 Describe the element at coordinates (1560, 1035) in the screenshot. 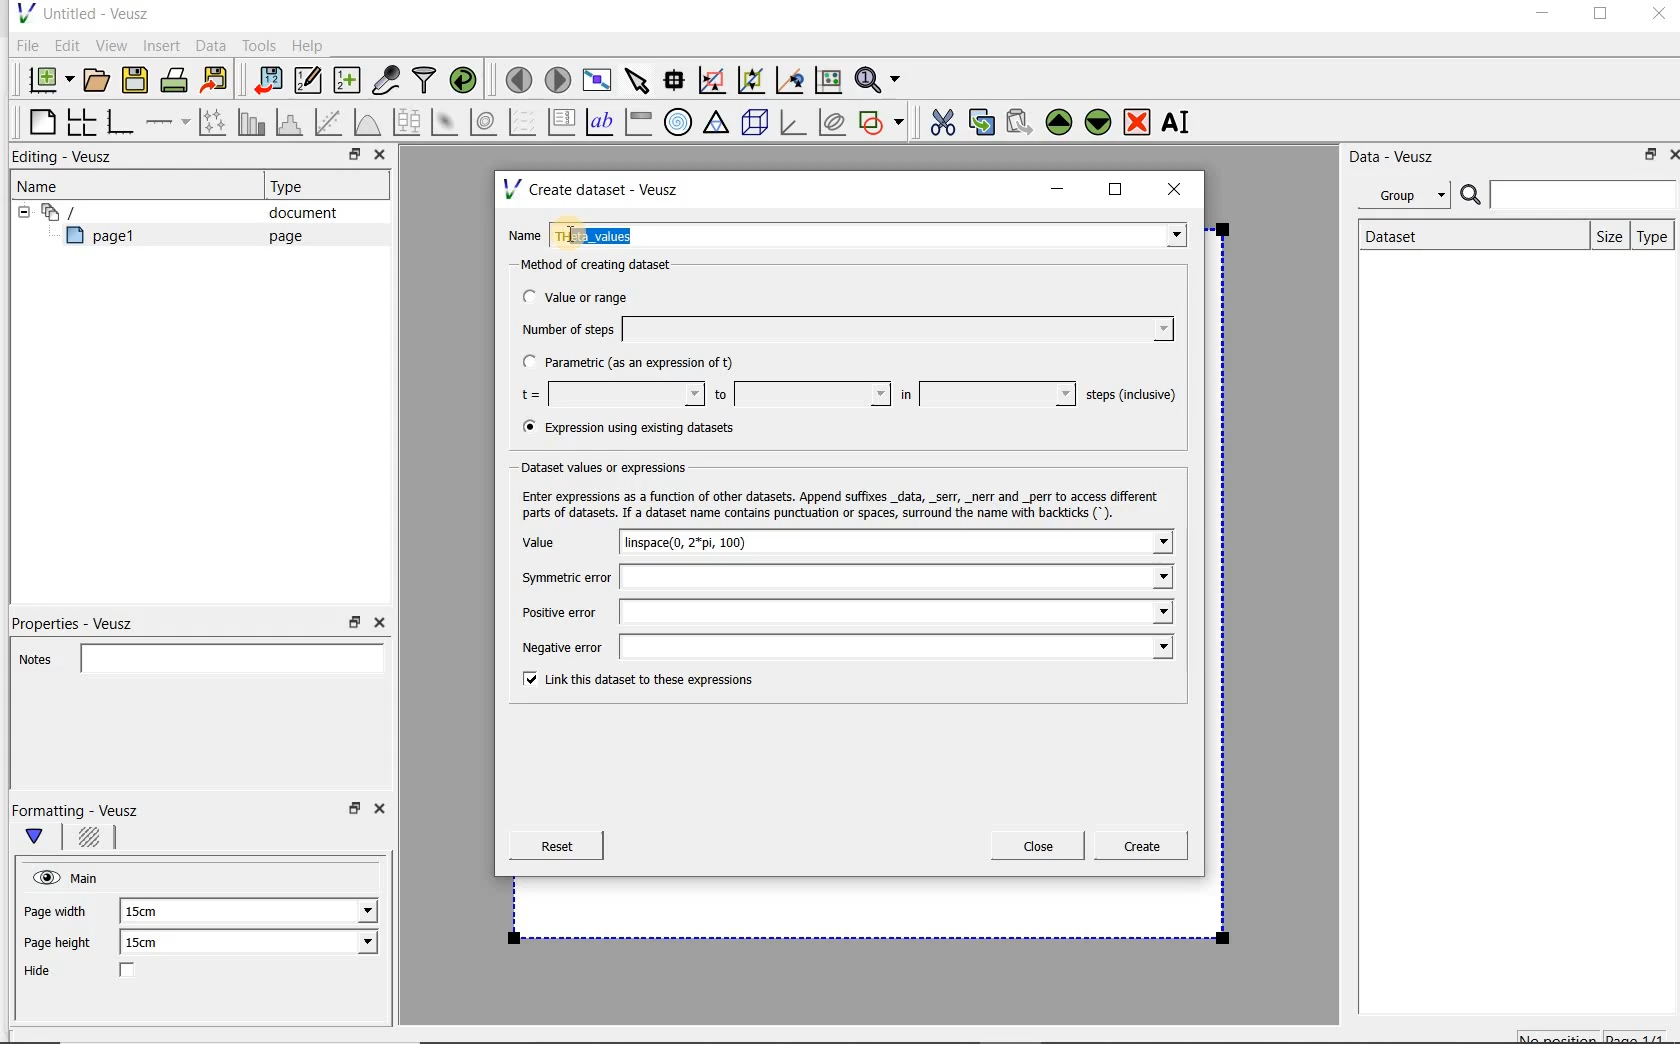

I see `No position` at that location.